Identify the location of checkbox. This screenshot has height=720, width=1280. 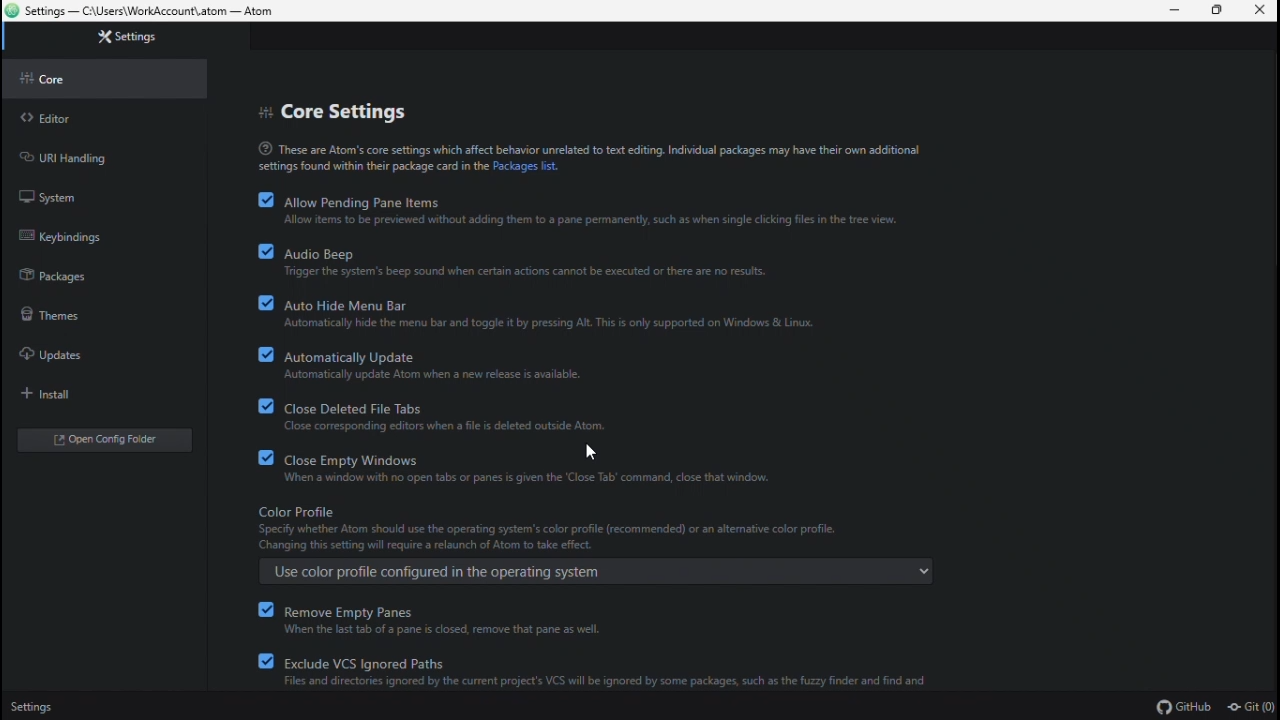
(262, 660).